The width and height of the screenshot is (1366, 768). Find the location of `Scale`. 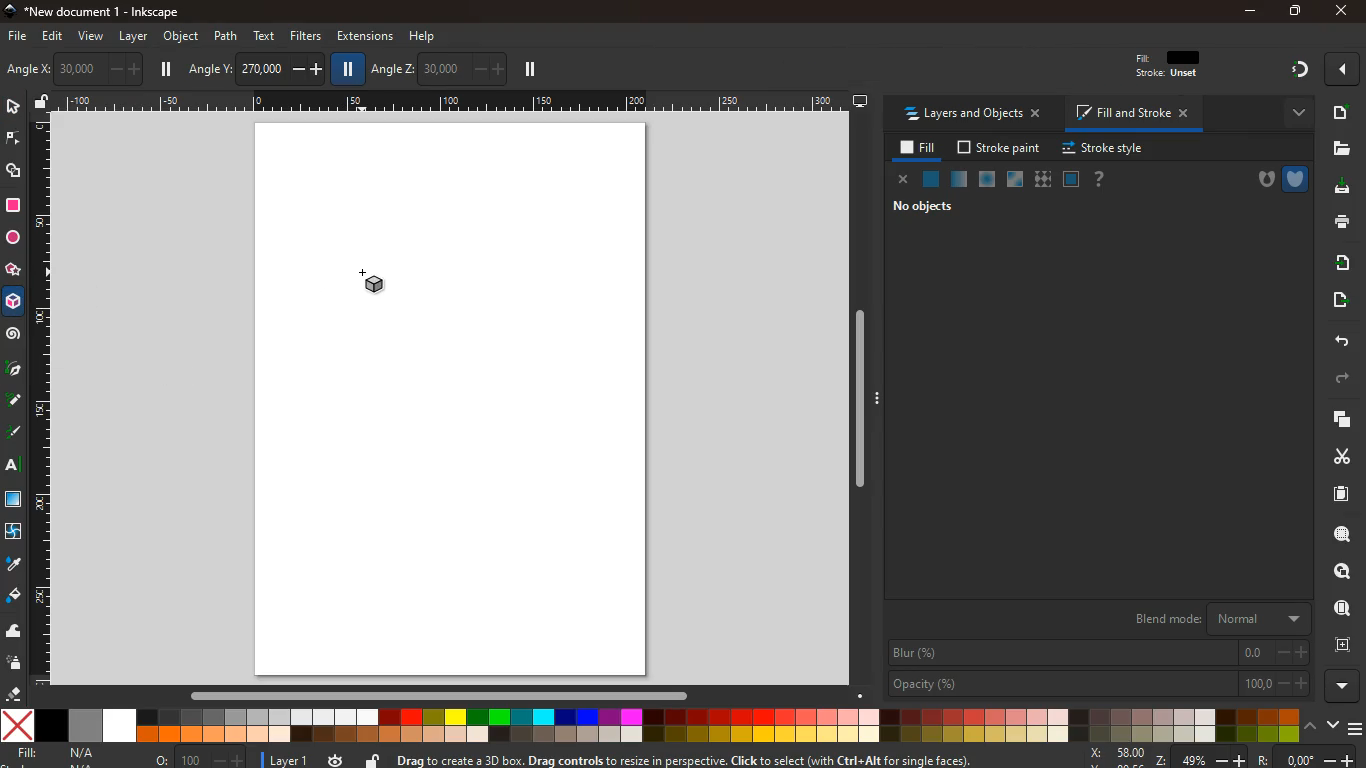

Scale is located at coordinates (449, 99).